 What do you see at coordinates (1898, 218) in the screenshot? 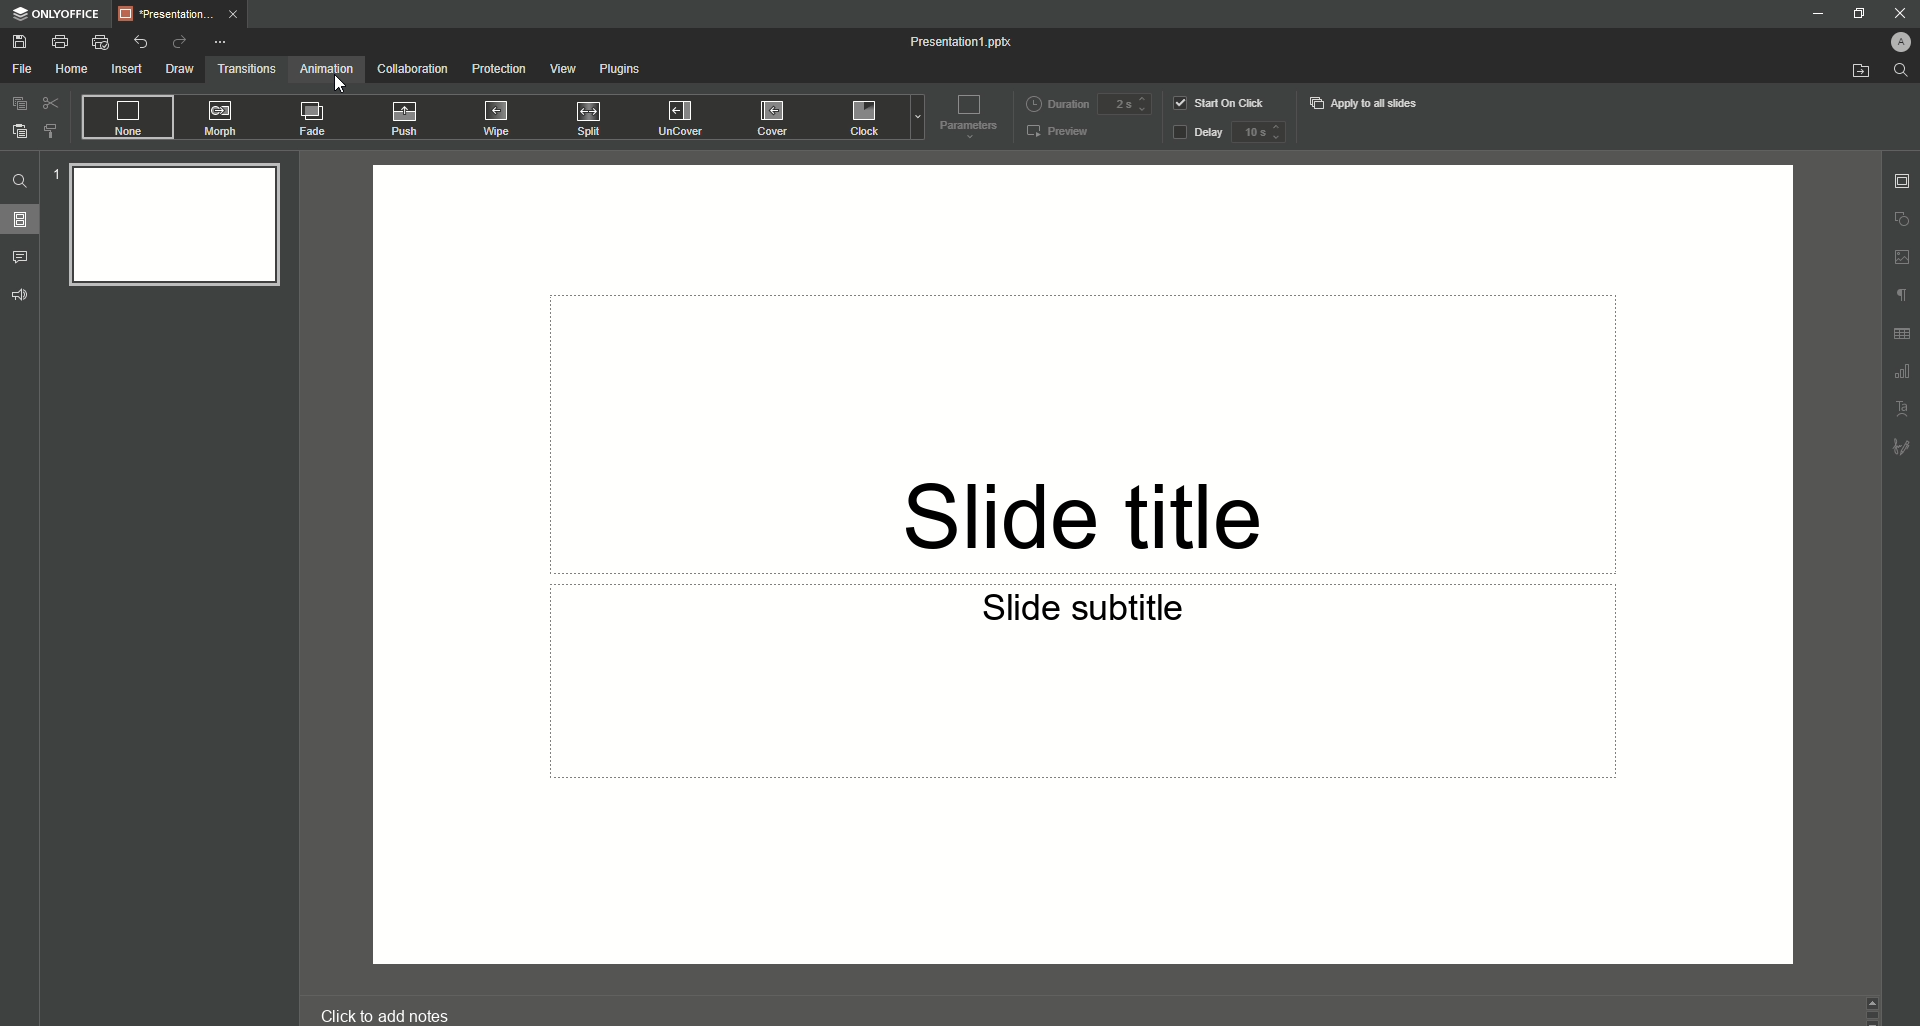
I see `Shape Settings` at bounding box center [1898, 218].